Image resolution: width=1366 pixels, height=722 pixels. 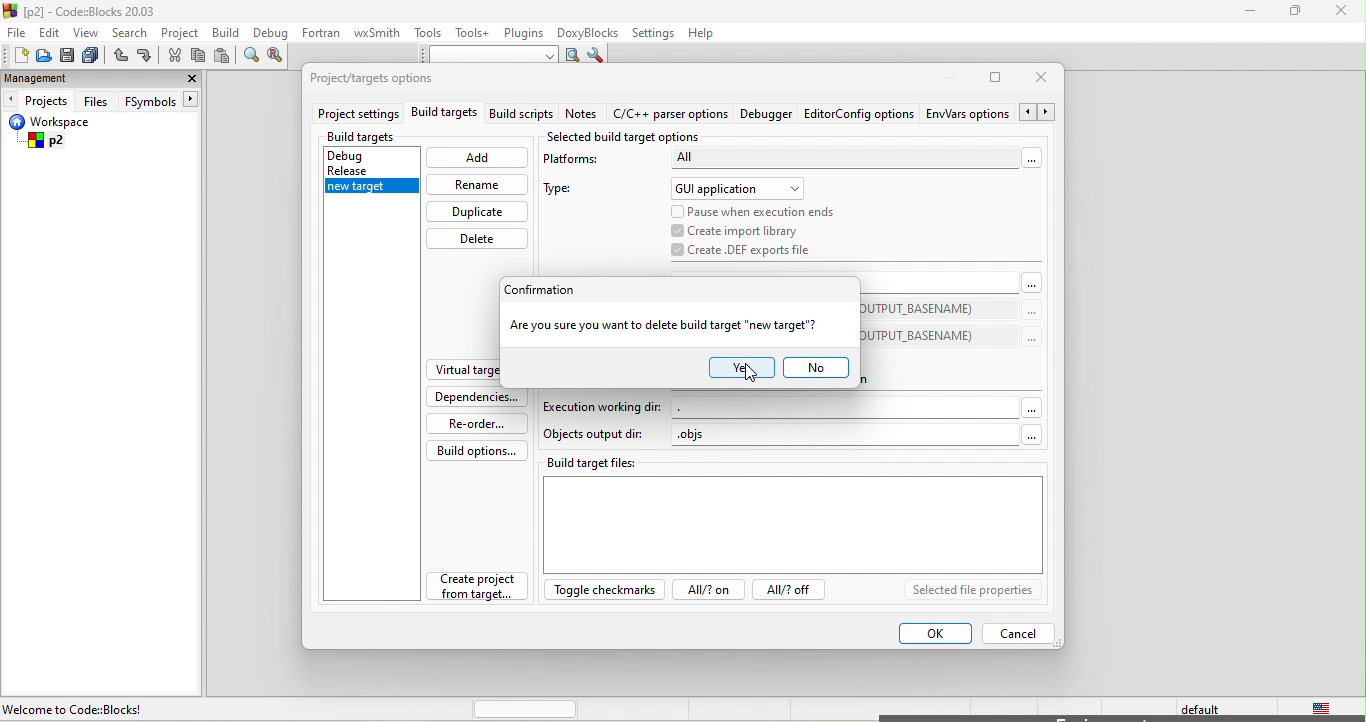 What do you see at coordinates (1317, 709) in the screenshot?
I see `United States` at bounding box center [1317, 709].